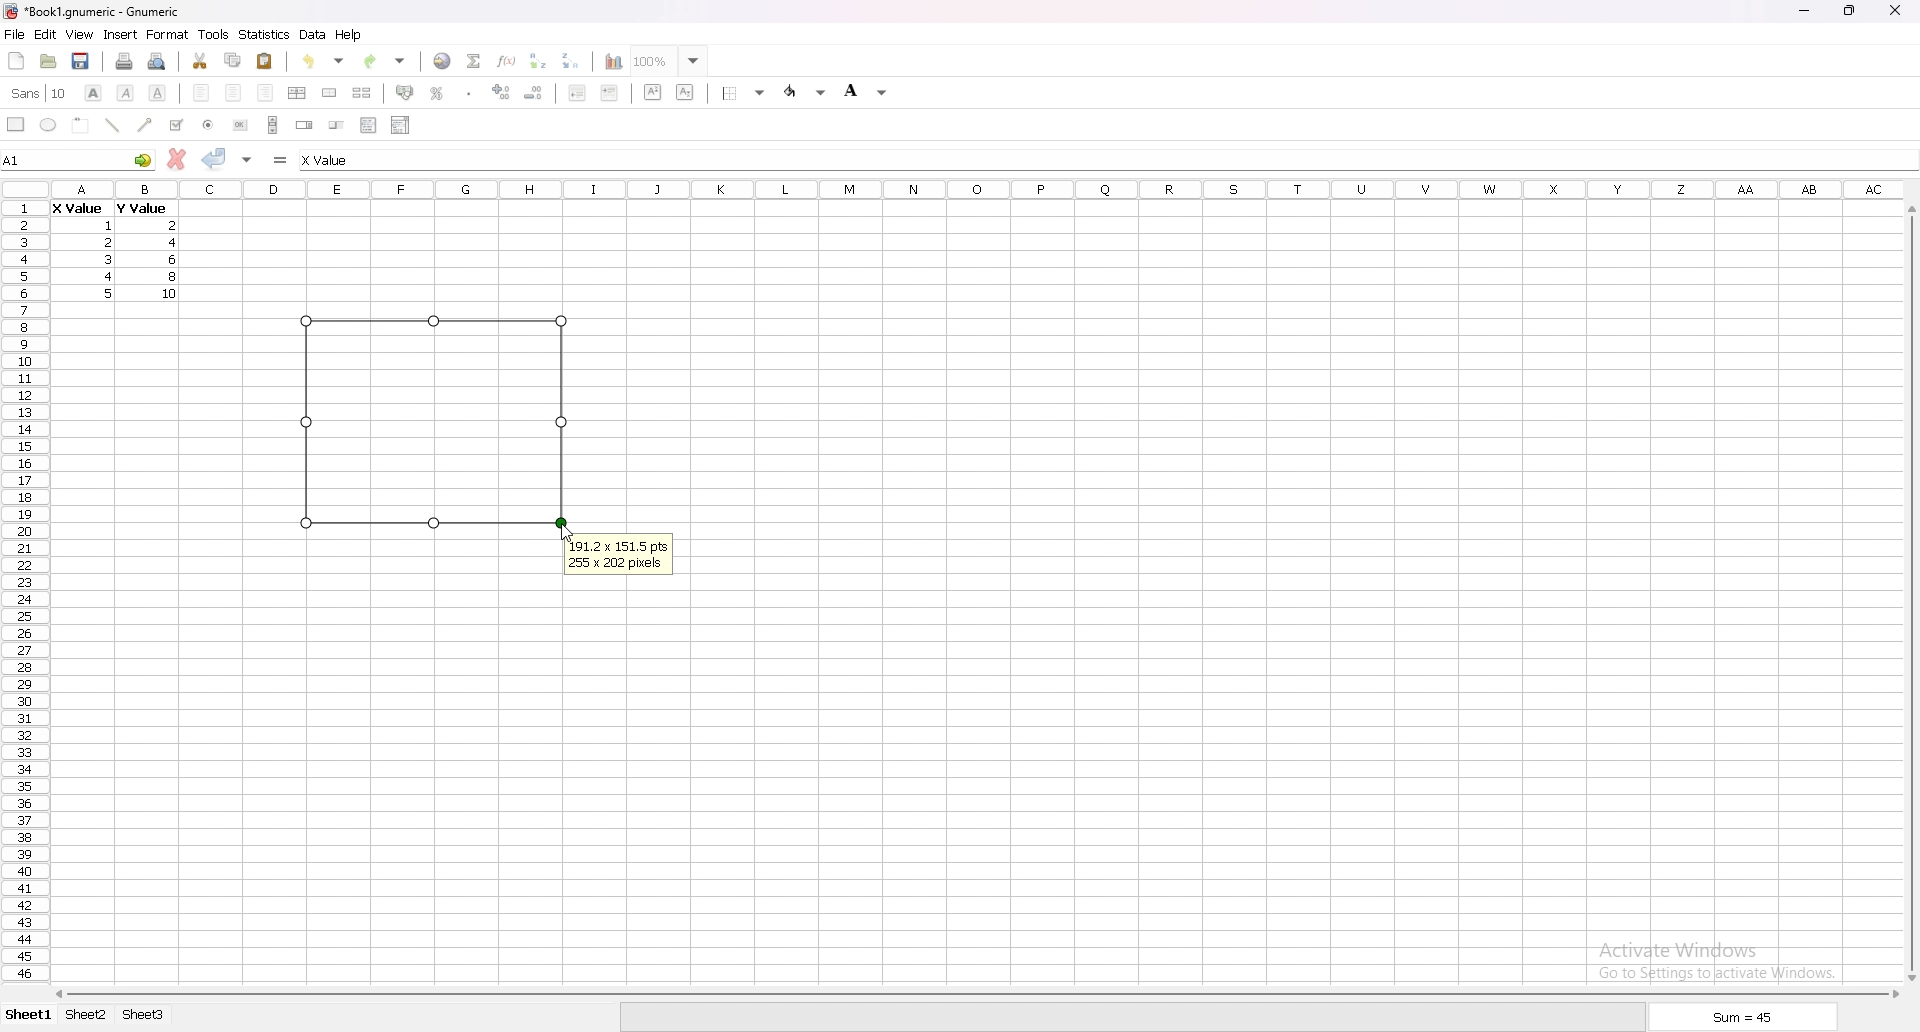 This screenshot has width=1920, height=1032. What do you see at coordinates (349, 34) in the screenshot?
I see `help` at bounding box center [349, 34].